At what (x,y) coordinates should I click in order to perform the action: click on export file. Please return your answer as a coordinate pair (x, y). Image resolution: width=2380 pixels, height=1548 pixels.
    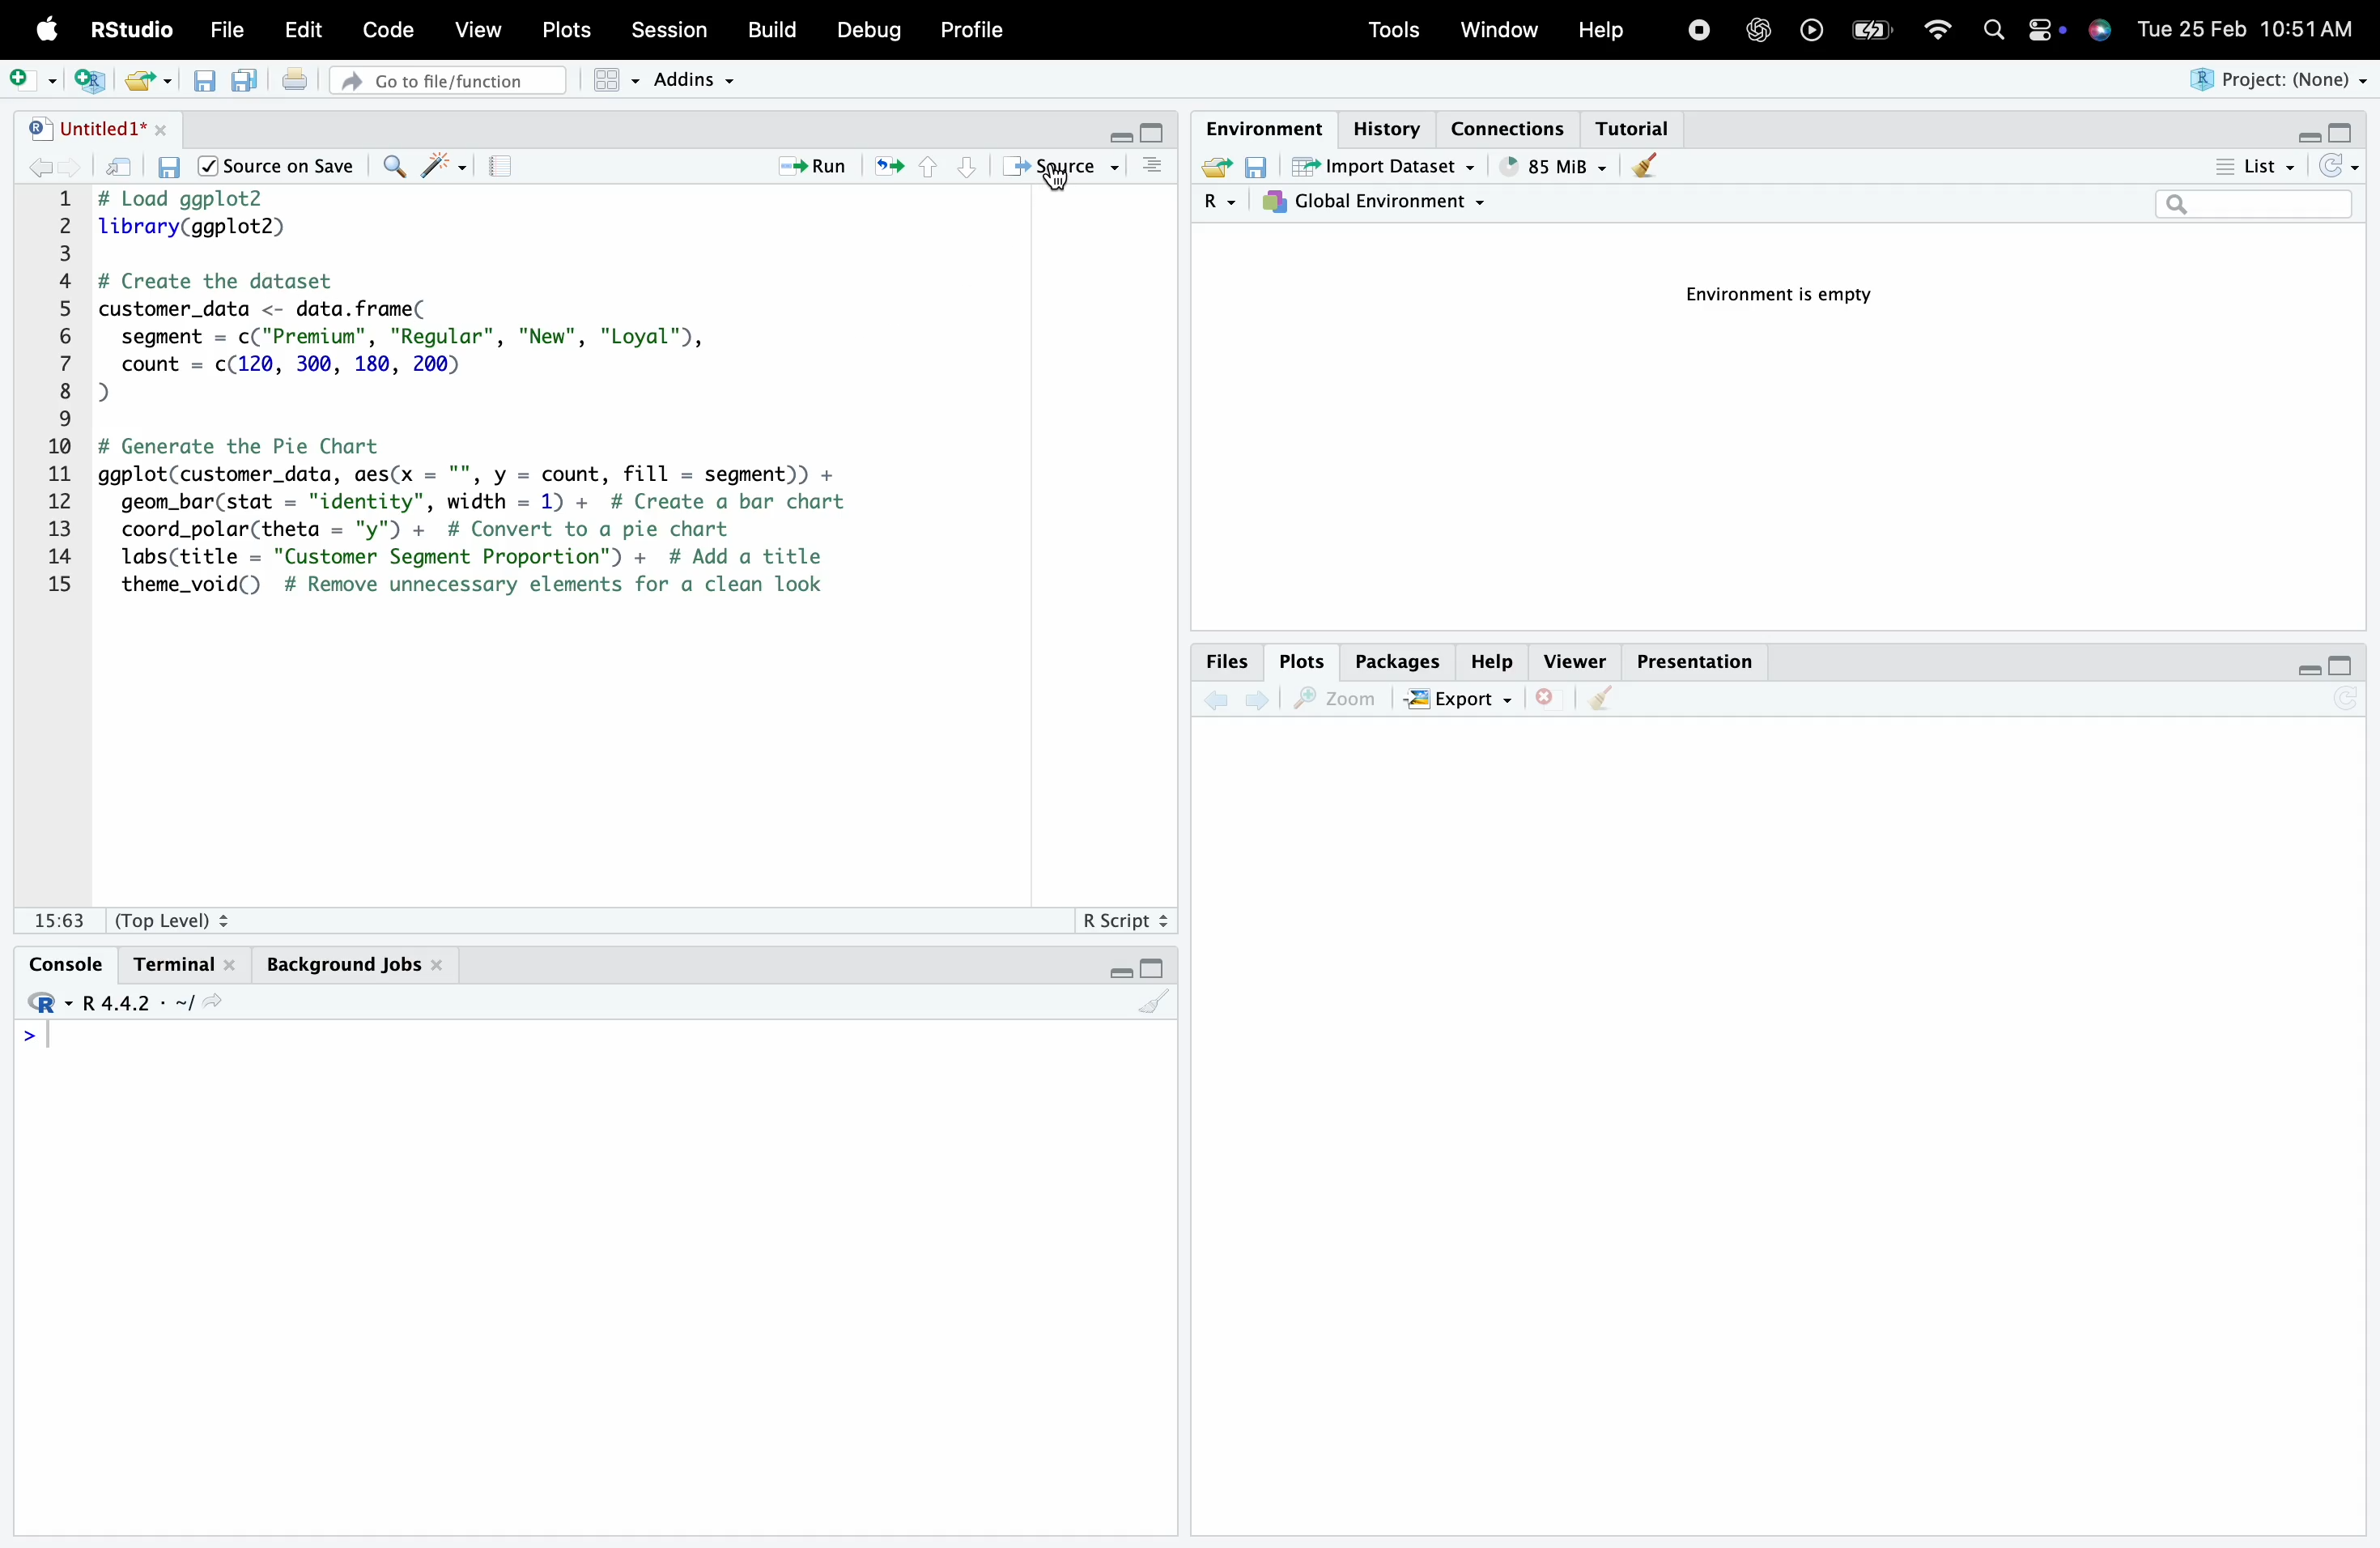
    Looking at the image, I should click on (1208, 169).